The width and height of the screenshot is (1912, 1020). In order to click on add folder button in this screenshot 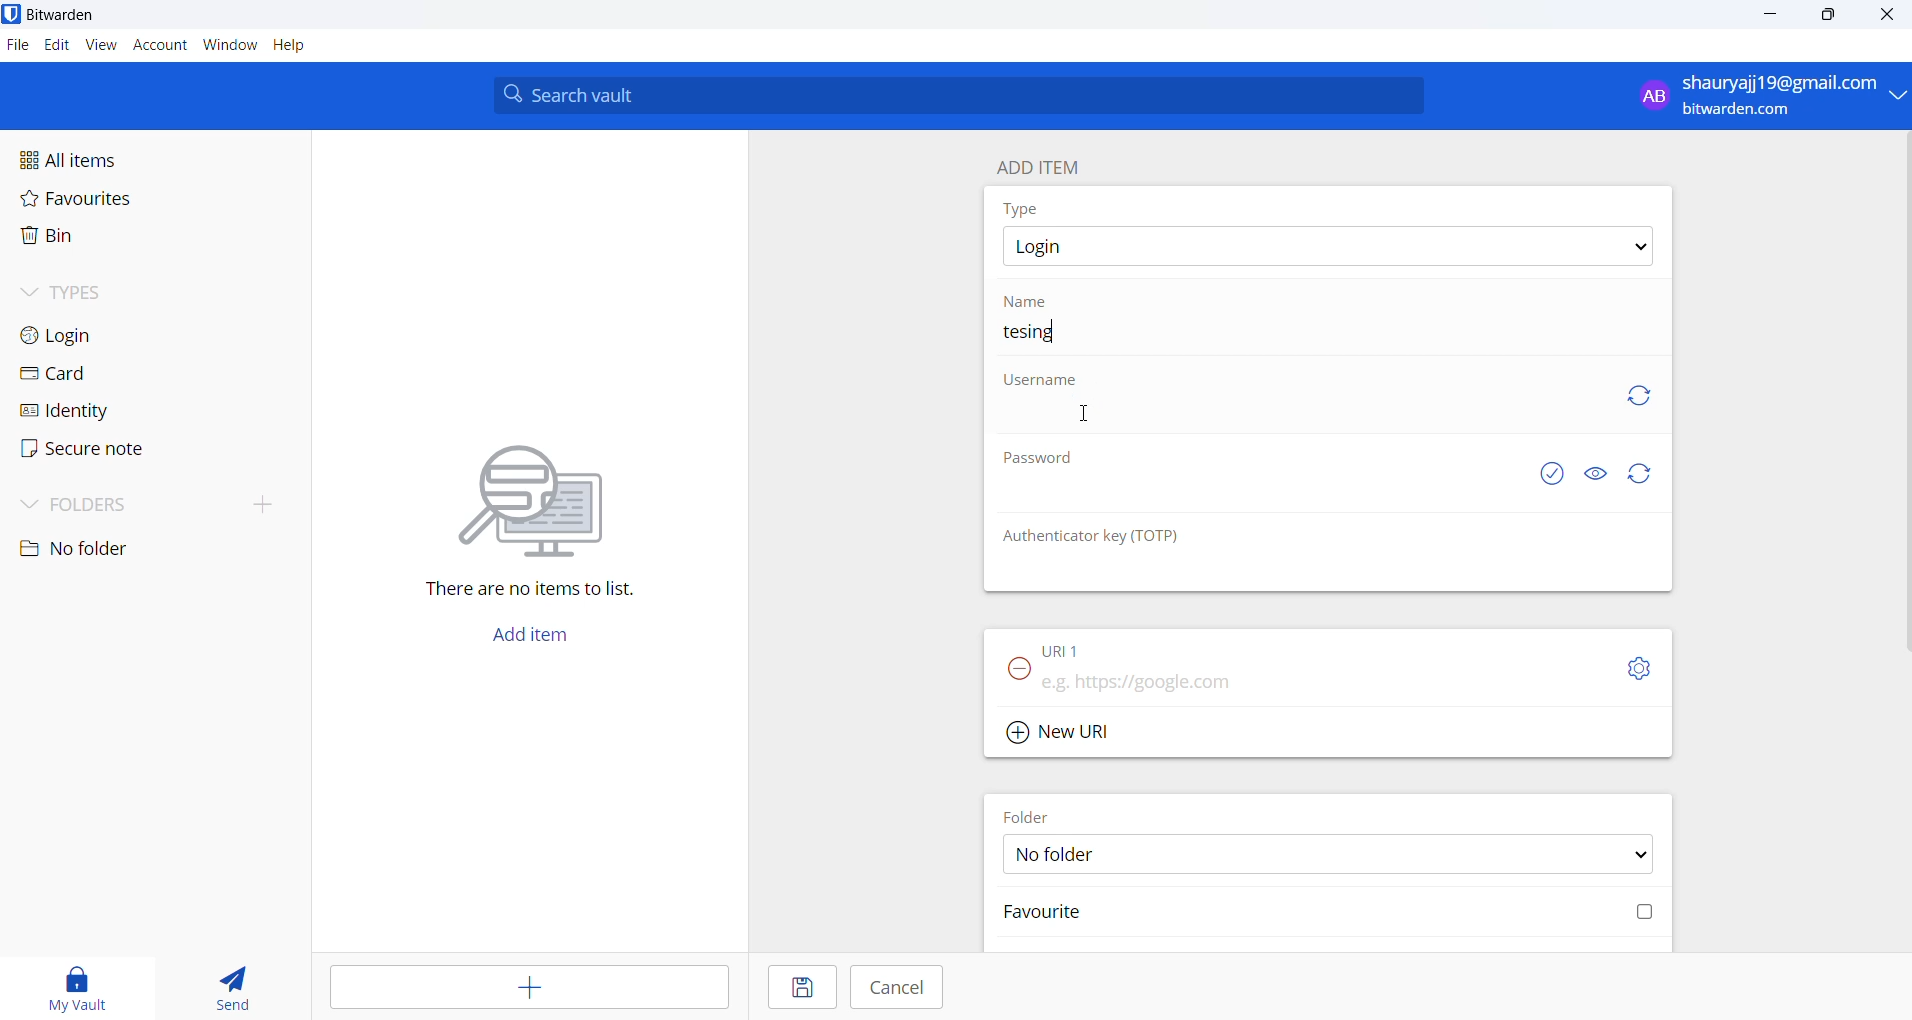, I will do `click(265, 503)`.